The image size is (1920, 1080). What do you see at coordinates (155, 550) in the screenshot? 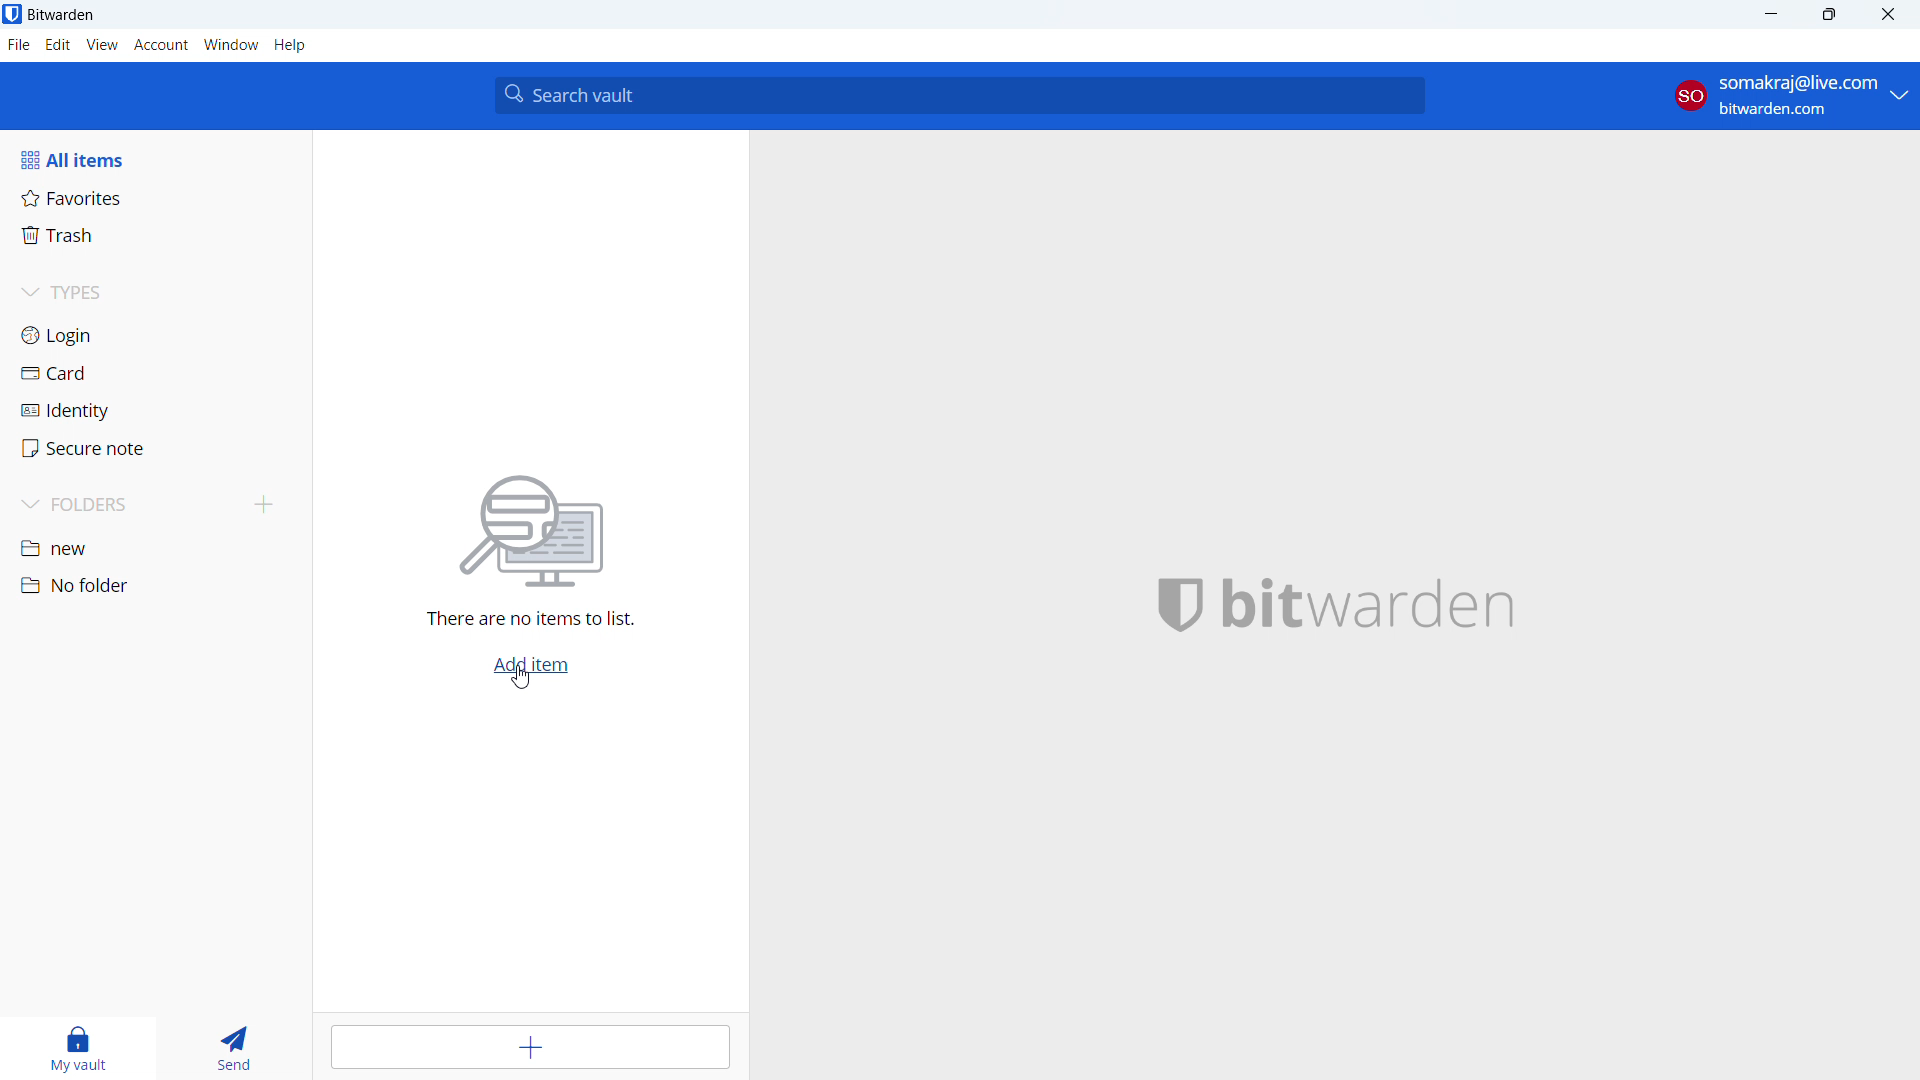
I see `new` at bounding box center [155, 550].